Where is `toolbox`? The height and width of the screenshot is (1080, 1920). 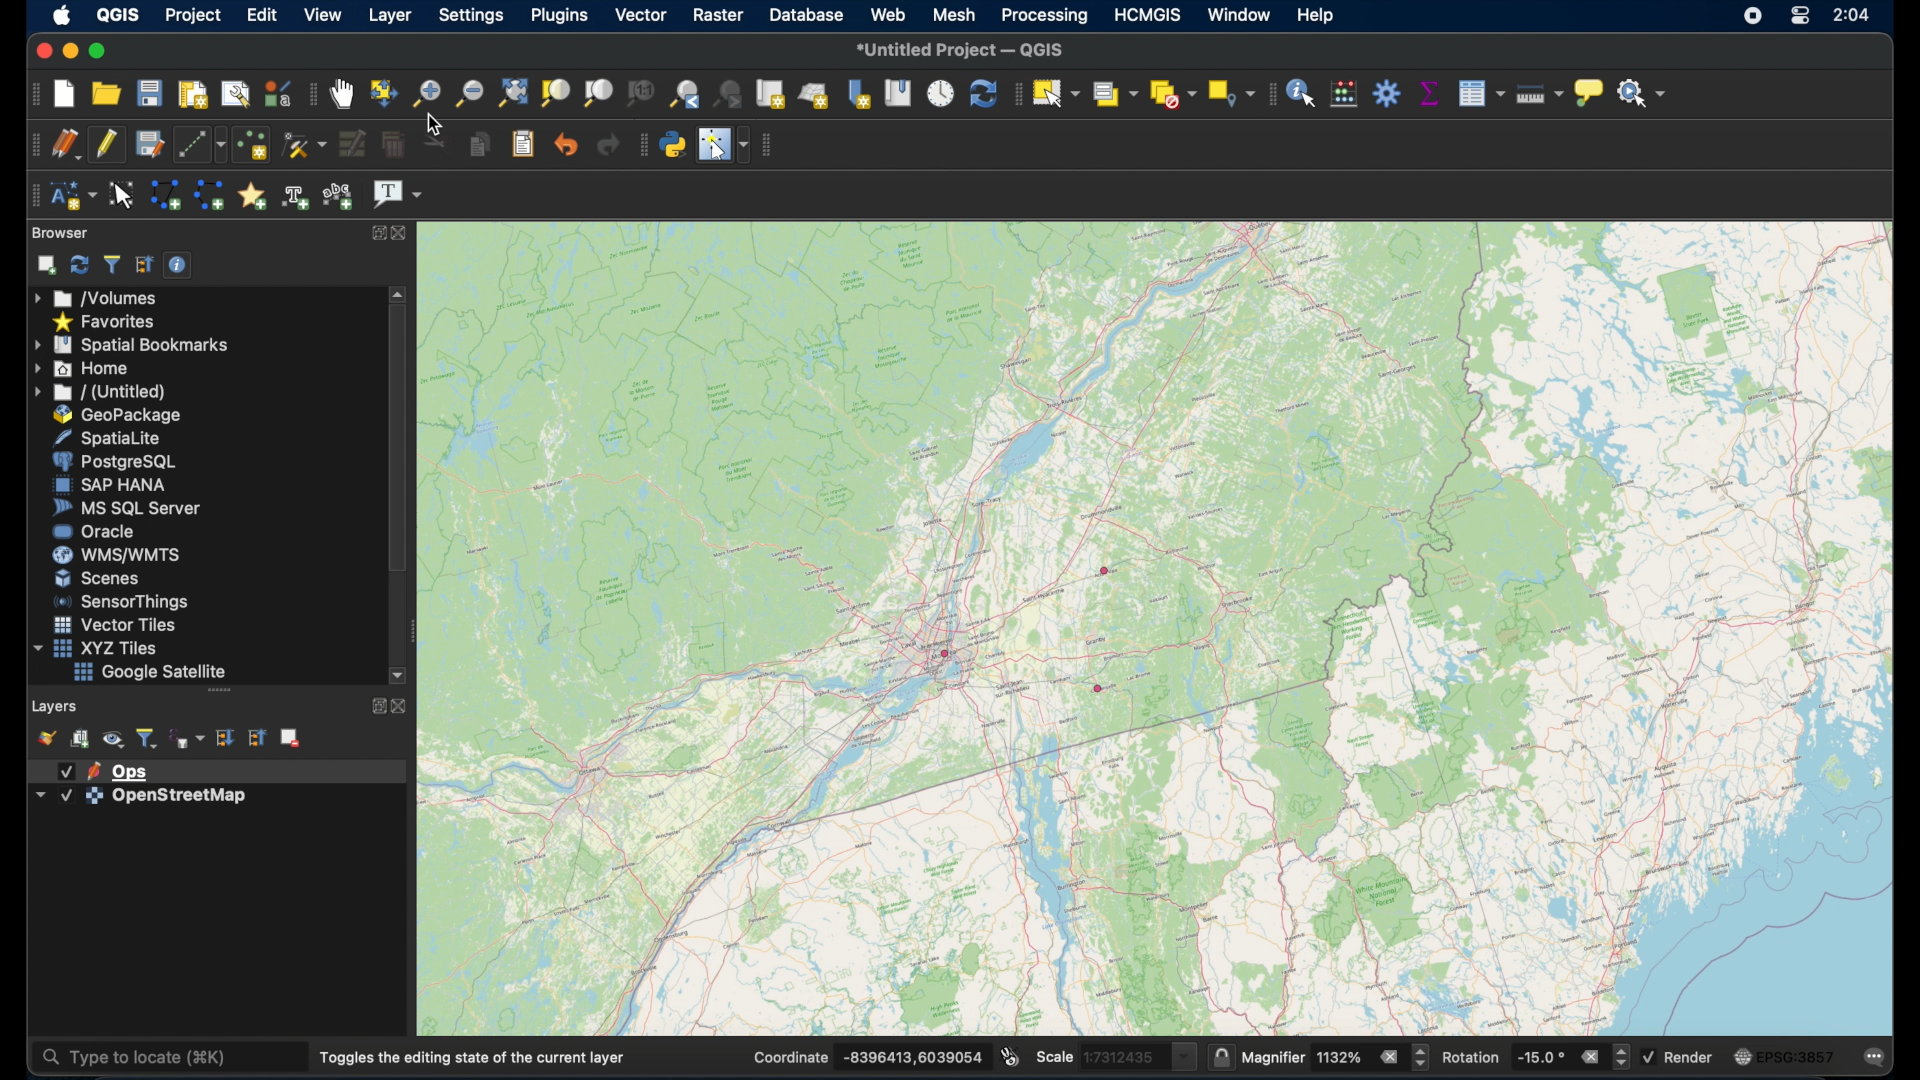
toolbox is located at coordinates (1389, 94).